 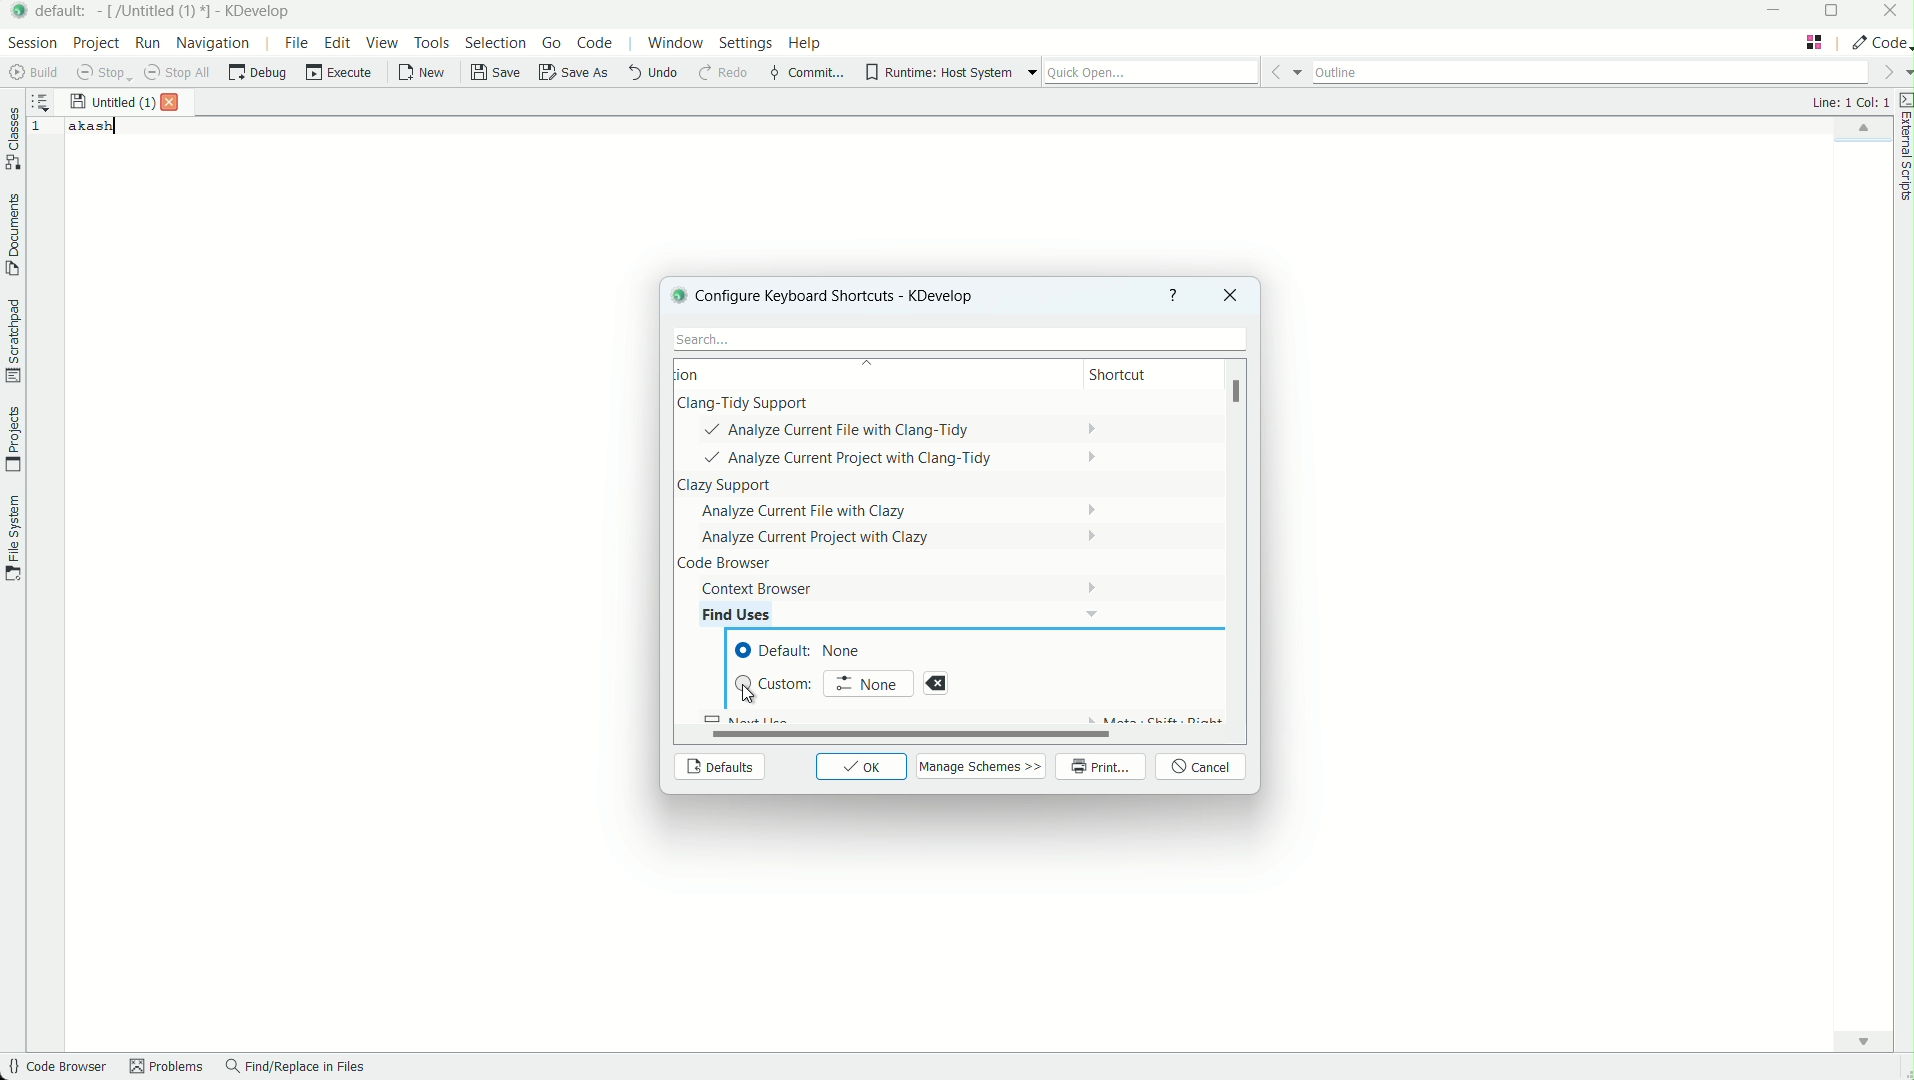 I want to click on logo, so click(x=676, y=294).